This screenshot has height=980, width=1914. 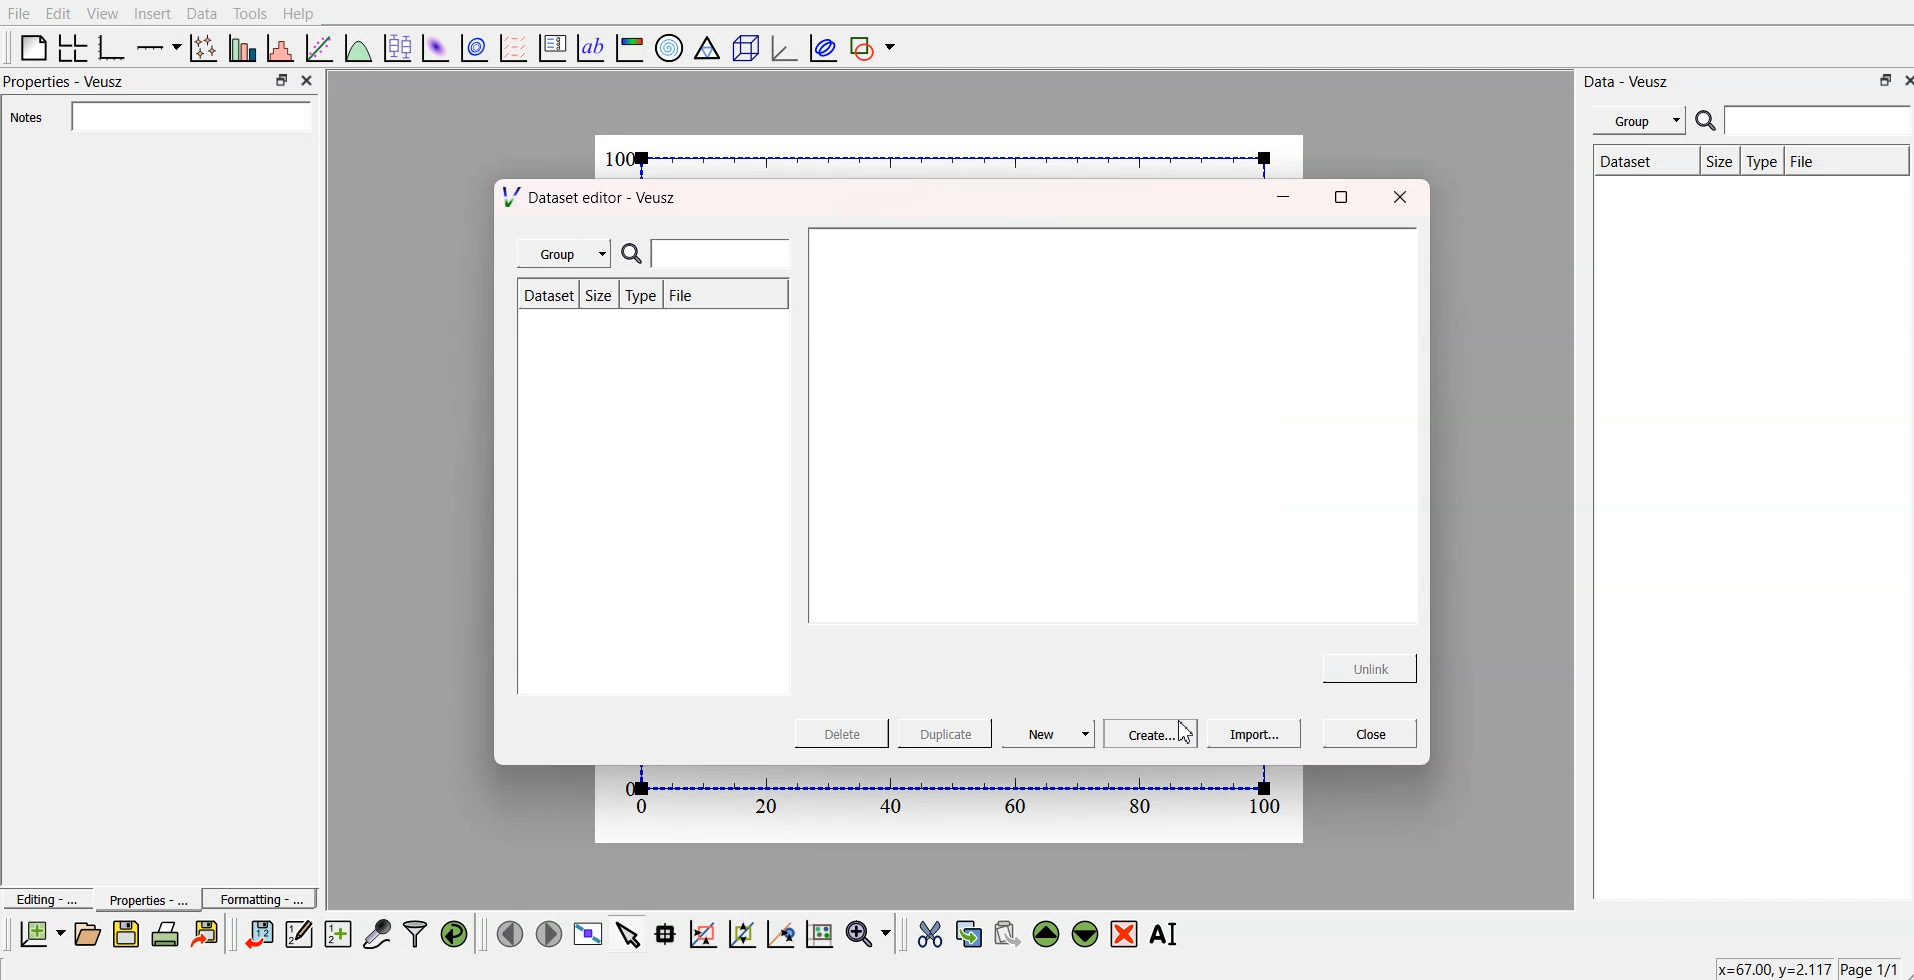 What do you see at coordinates (634, 253) in the screenshot?
I see `search icon` at bounding box center [634, 253].